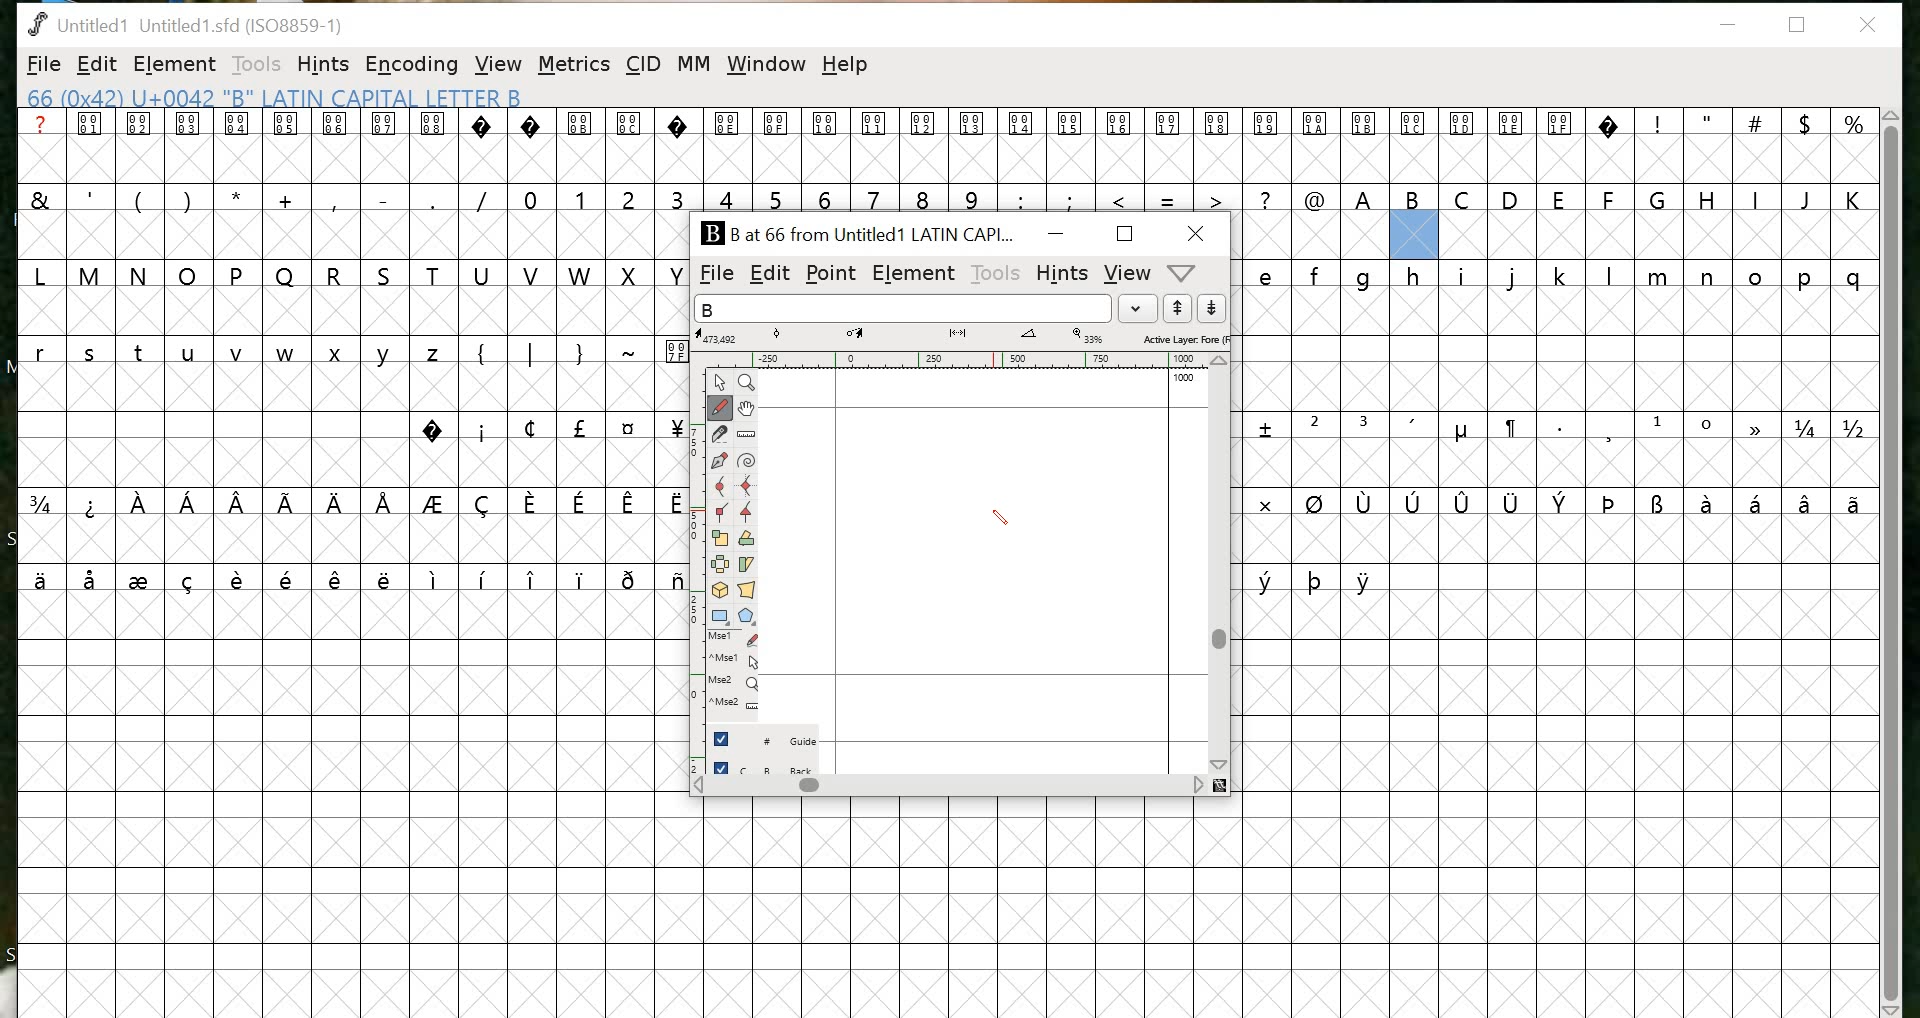  What do you see at coordinates (847, 68) in the screenshot?
I see `help` at bounding box center [847, 68].